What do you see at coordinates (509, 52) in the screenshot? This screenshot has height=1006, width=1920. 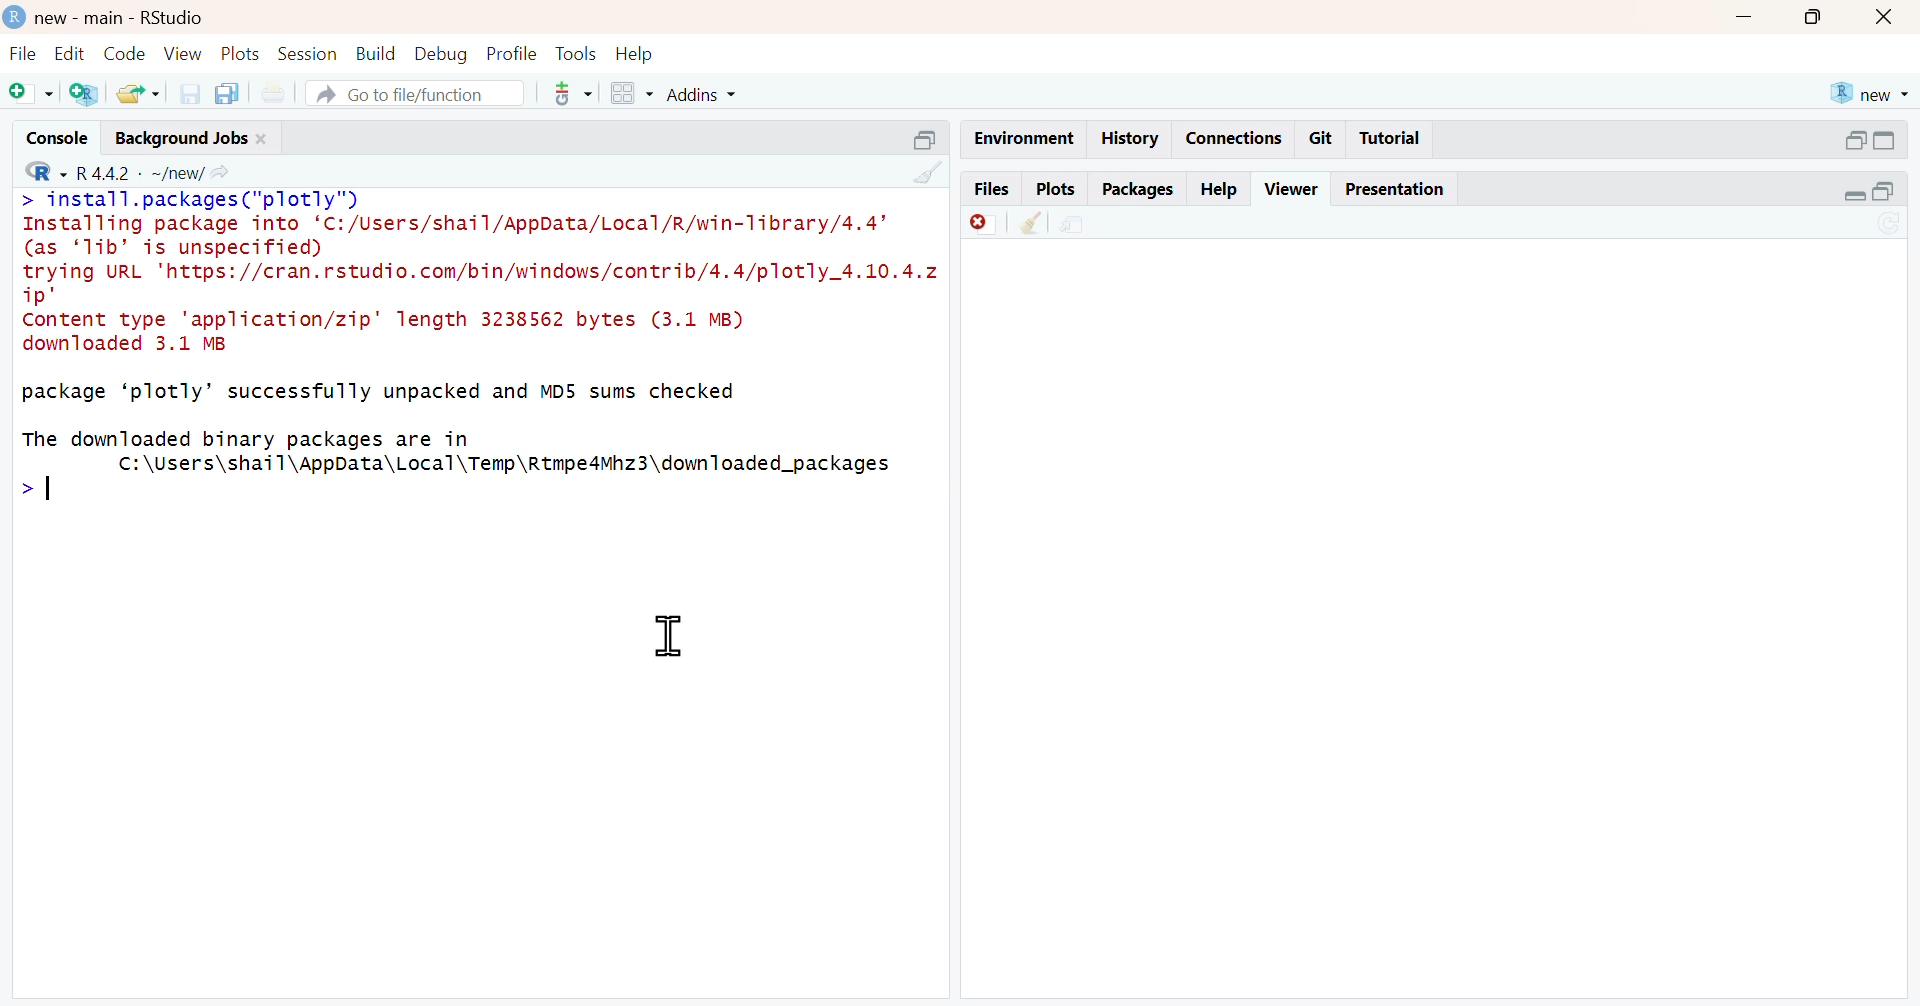 I see `profile` at bounding box center [509, 52].